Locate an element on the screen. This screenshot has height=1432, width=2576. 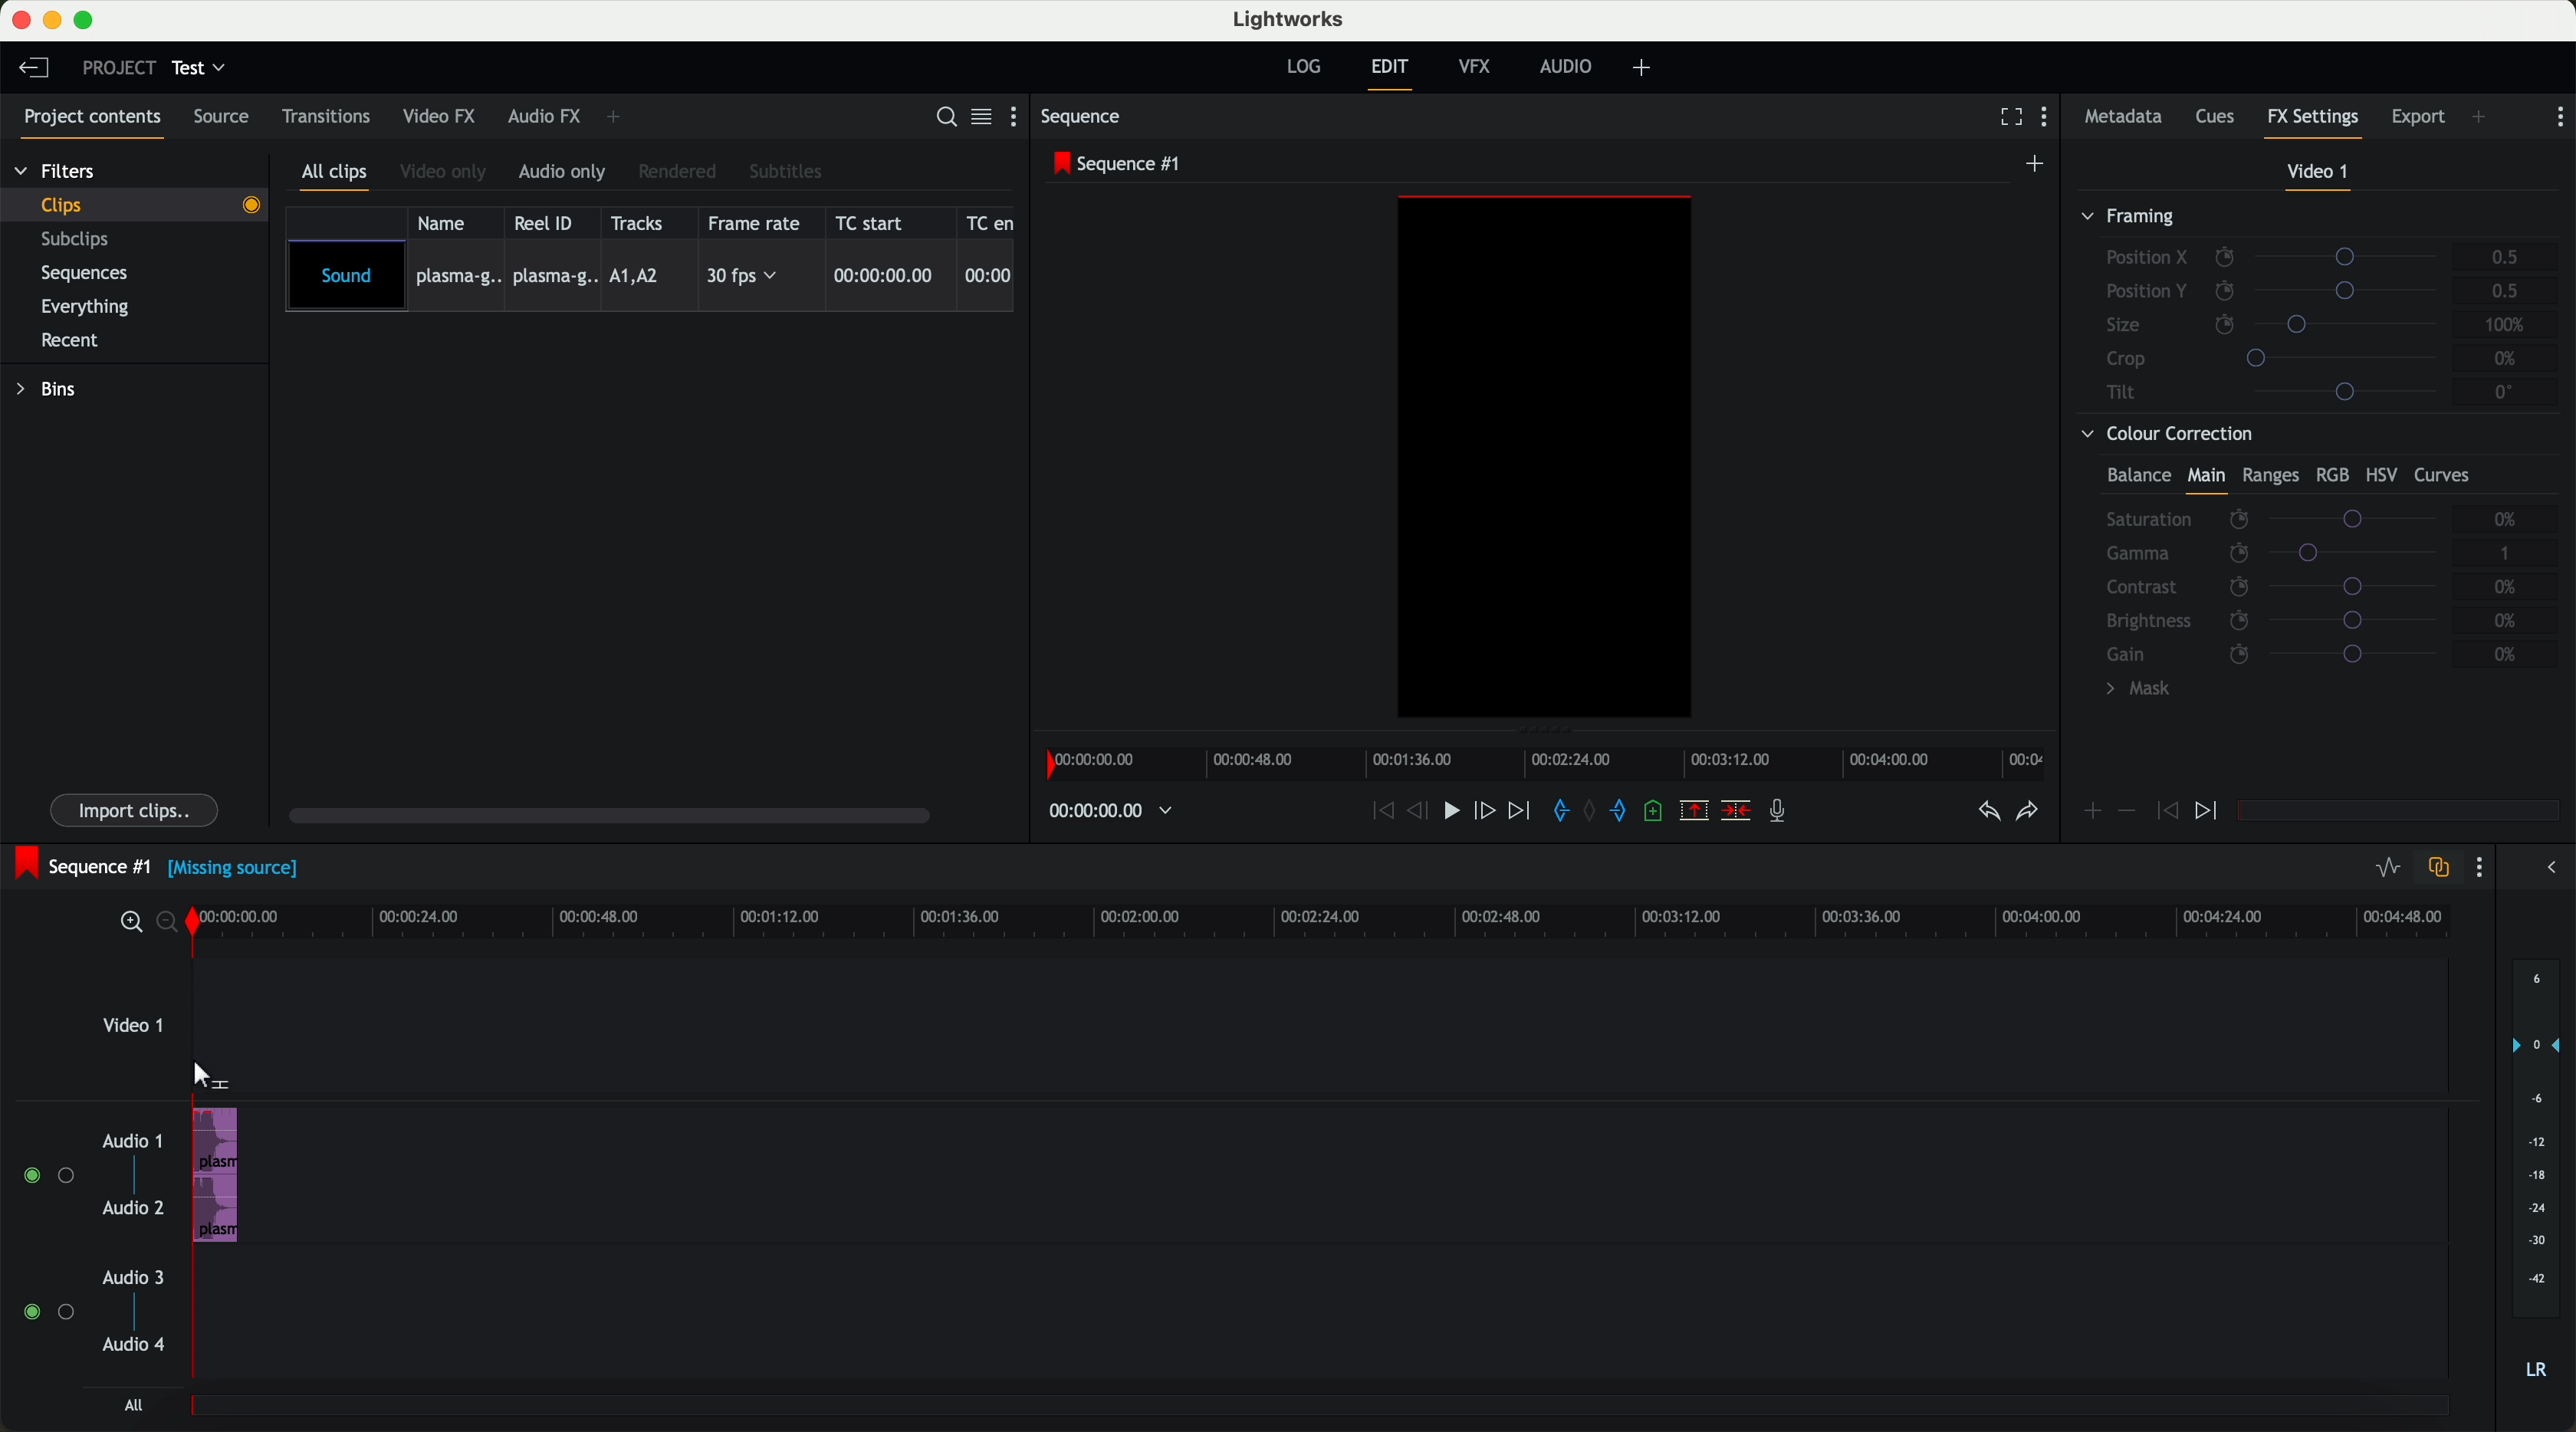
sequence #1 is located at coordinates (1120, 165).